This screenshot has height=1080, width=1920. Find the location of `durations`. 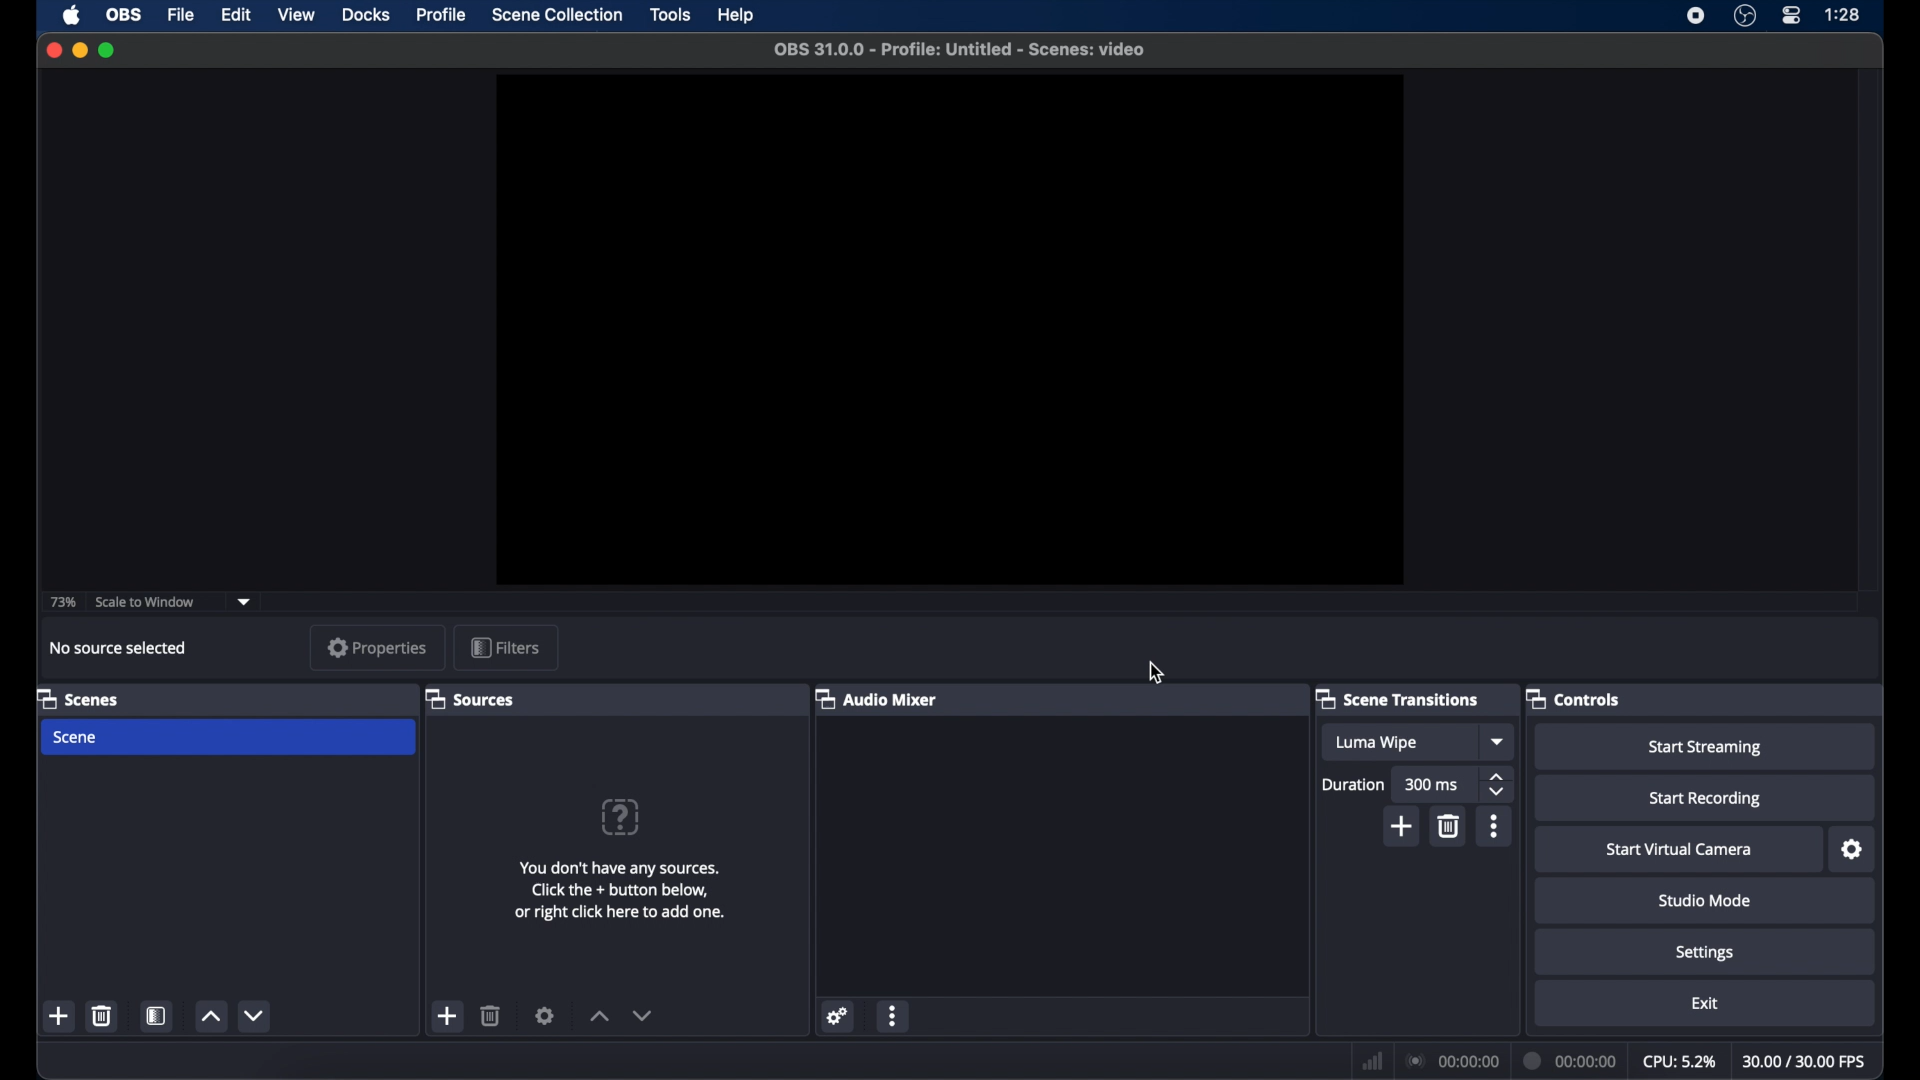

durations is located at coordinates (1353, 785).